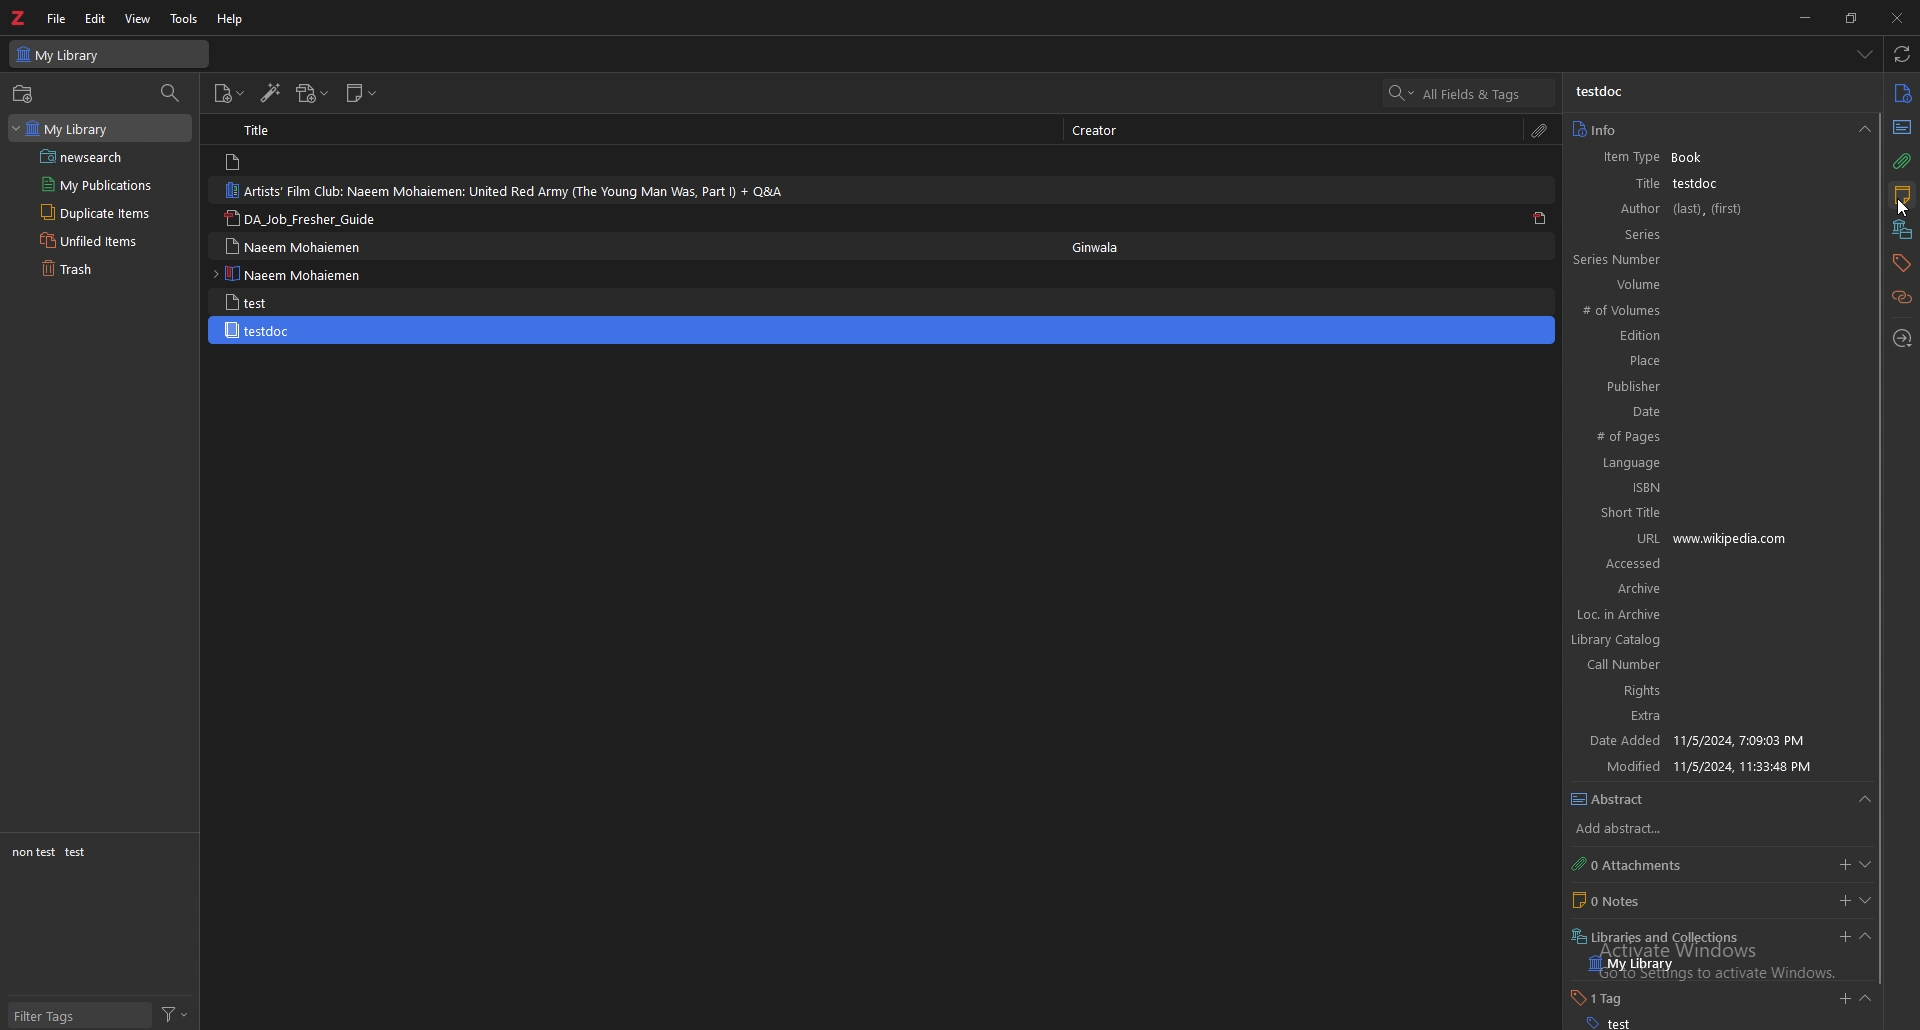 This screenshot has width=1920, height=1030. Describe the element at coordinates (1680, 184) in the screenshot. I see `title    testdoc` at that location.